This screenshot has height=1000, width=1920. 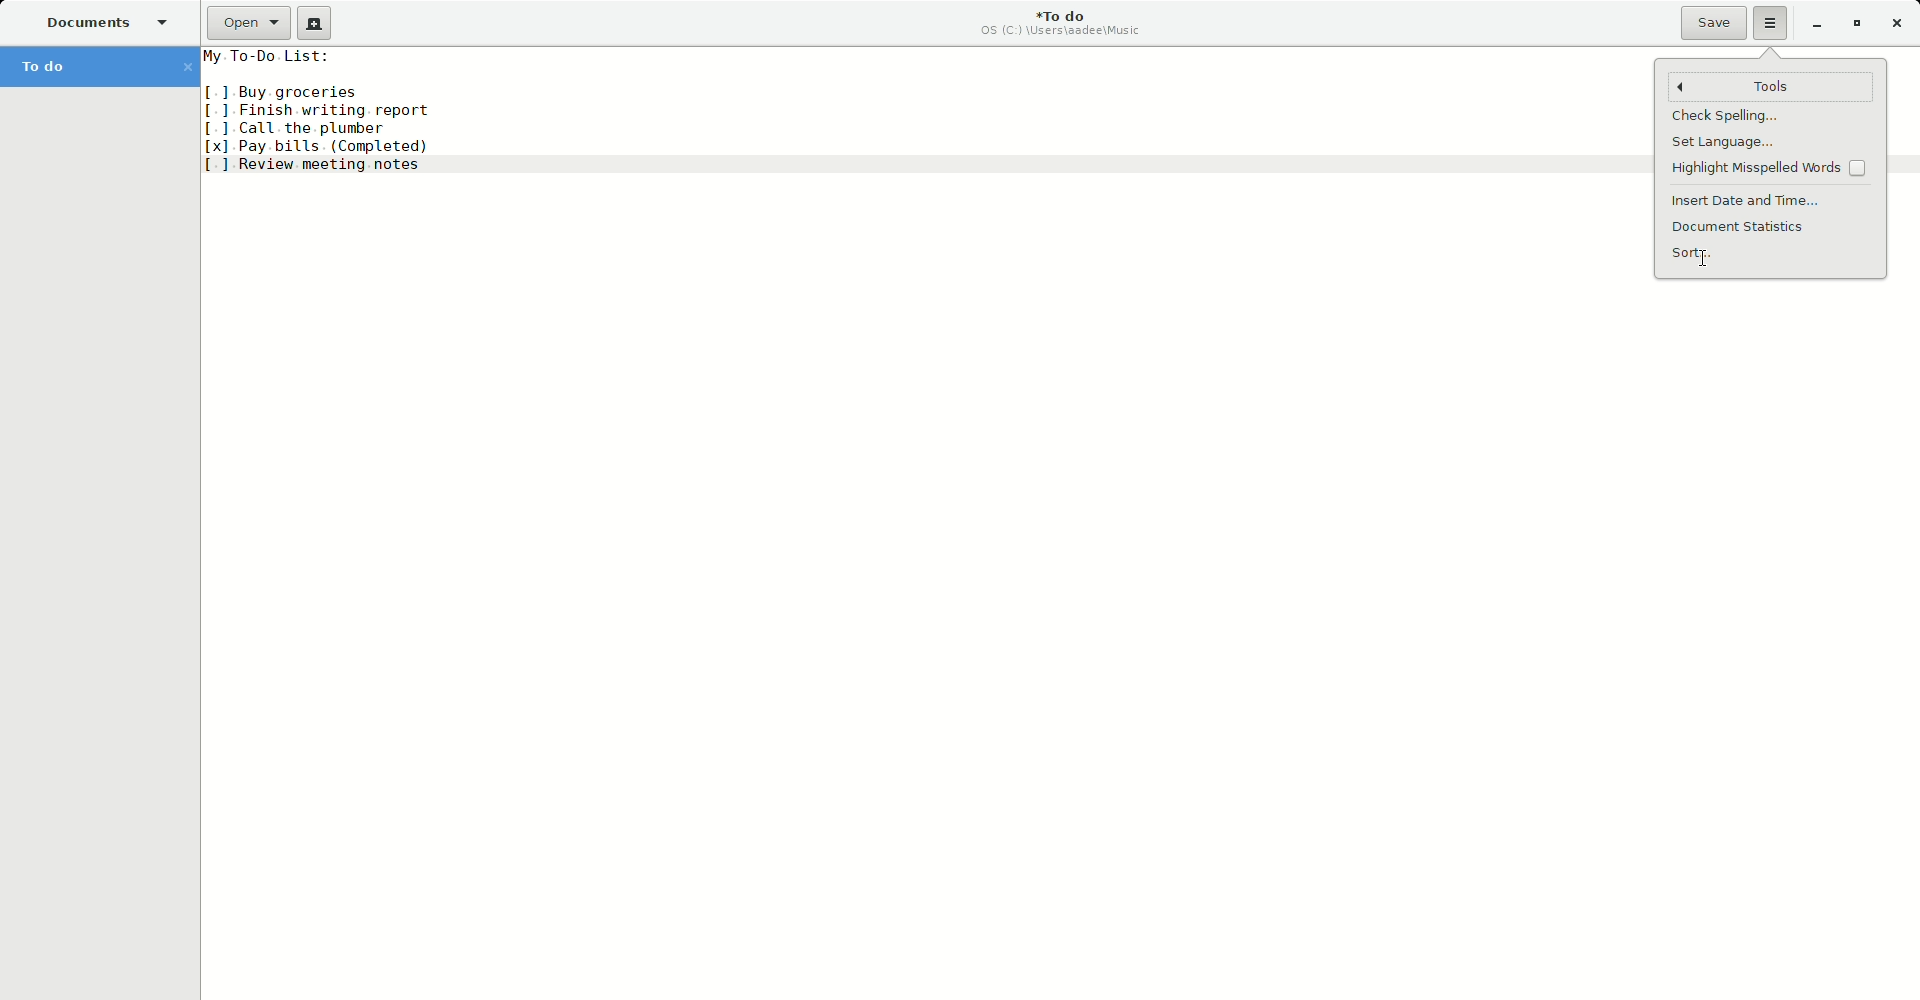 I want to click on To do, so click(x=1068, y=25).